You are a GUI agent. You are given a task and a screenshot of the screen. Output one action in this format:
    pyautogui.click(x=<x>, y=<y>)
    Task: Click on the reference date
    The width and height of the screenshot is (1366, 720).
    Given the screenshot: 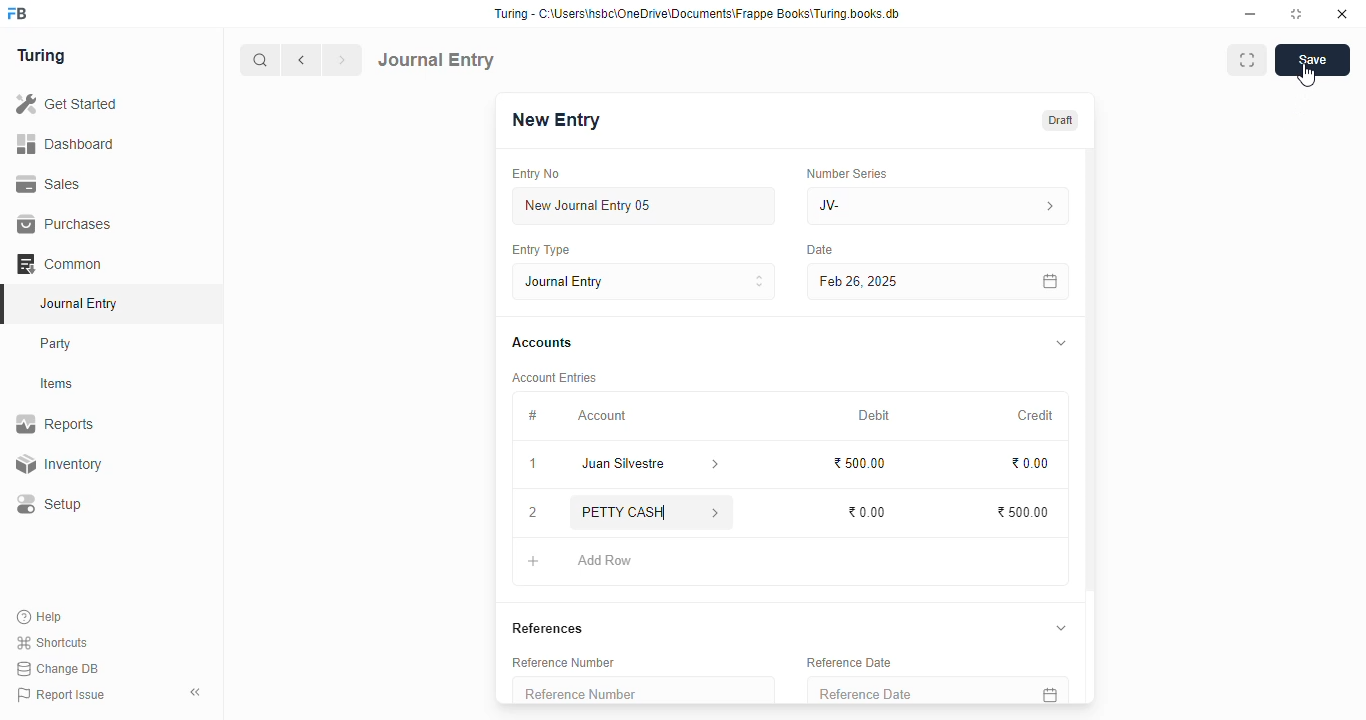 What is the action you would take?
    pyautogui.click(x=909, y=691)
    